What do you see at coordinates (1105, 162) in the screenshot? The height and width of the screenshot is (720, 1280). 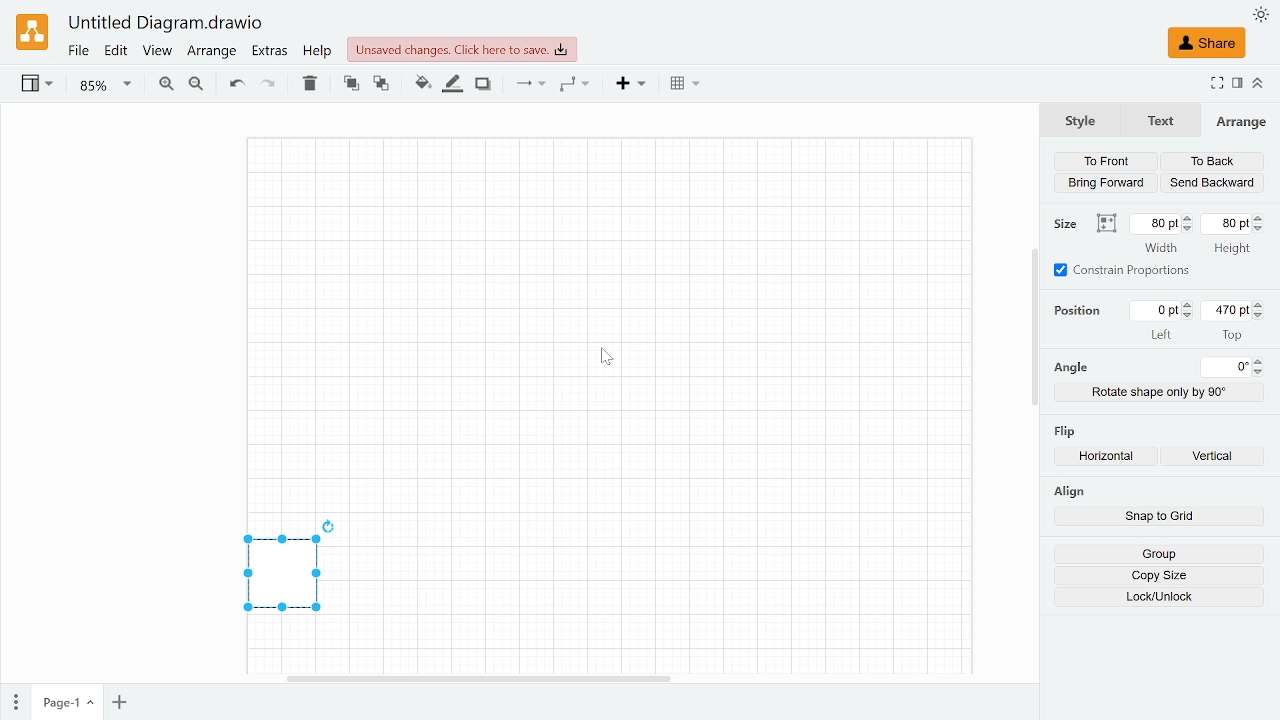 I see `To front` at bounding box center [1105, 162].